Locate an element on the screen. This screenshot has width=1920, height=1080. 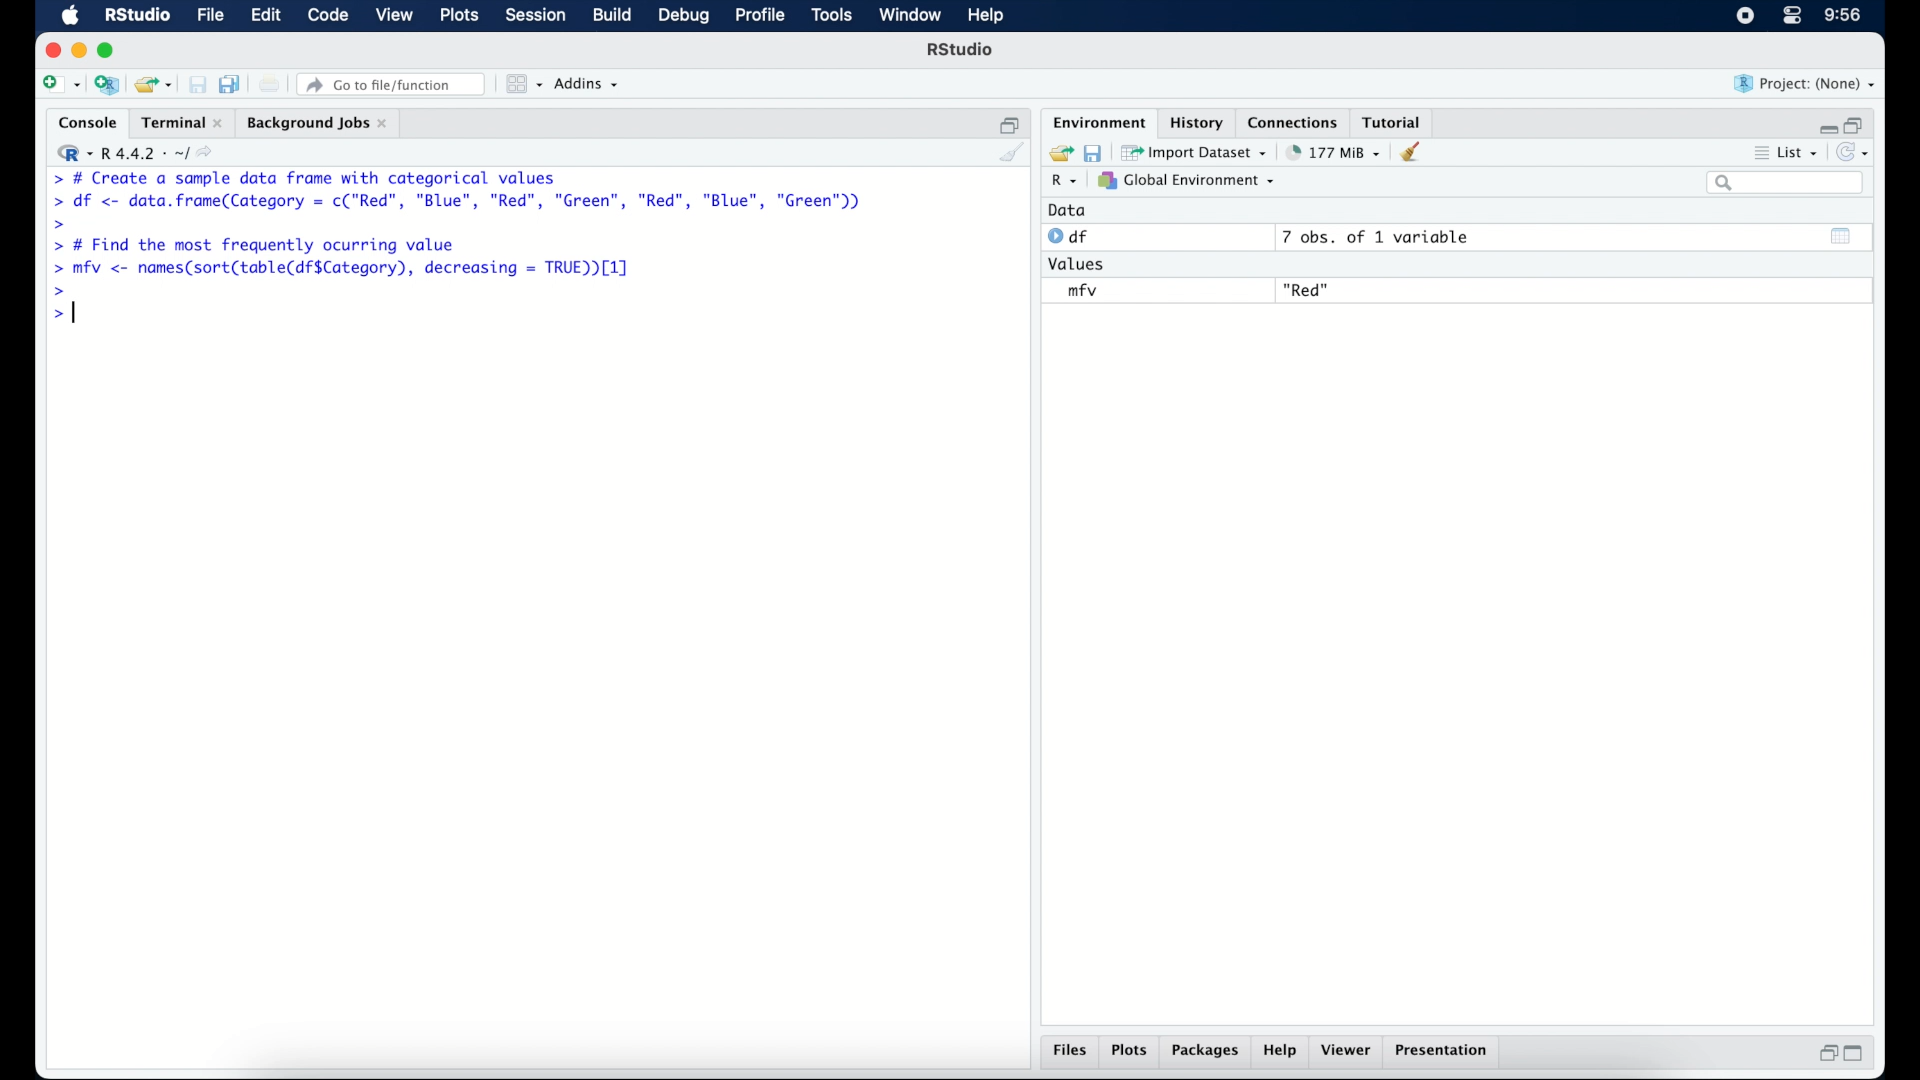
save is located at coordinates (194, 81).